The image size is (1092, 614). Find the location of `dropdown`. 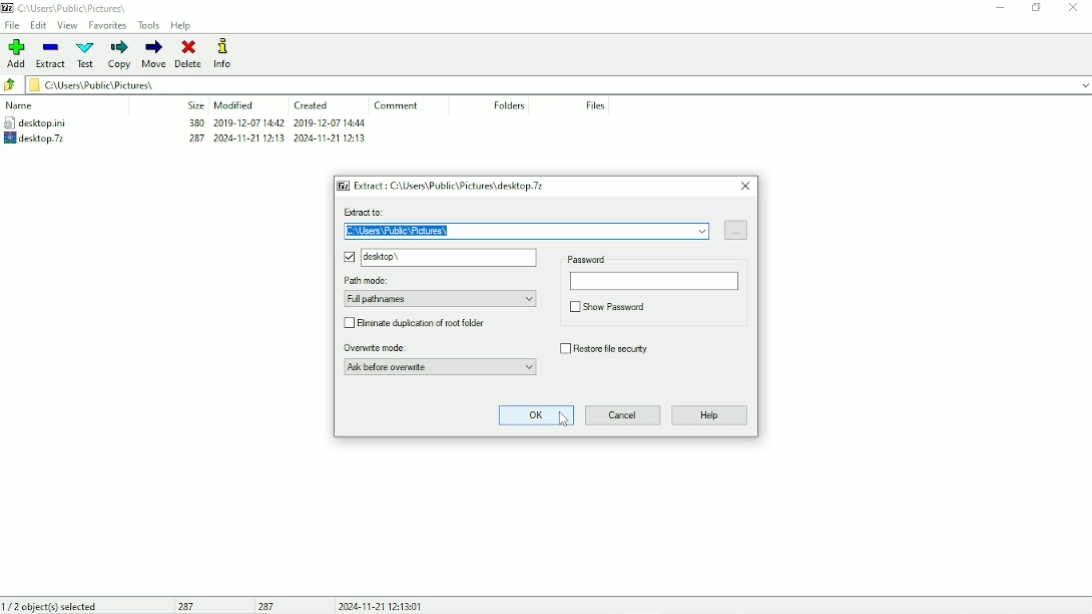

dropdown is located at coordinates (1082, 84).